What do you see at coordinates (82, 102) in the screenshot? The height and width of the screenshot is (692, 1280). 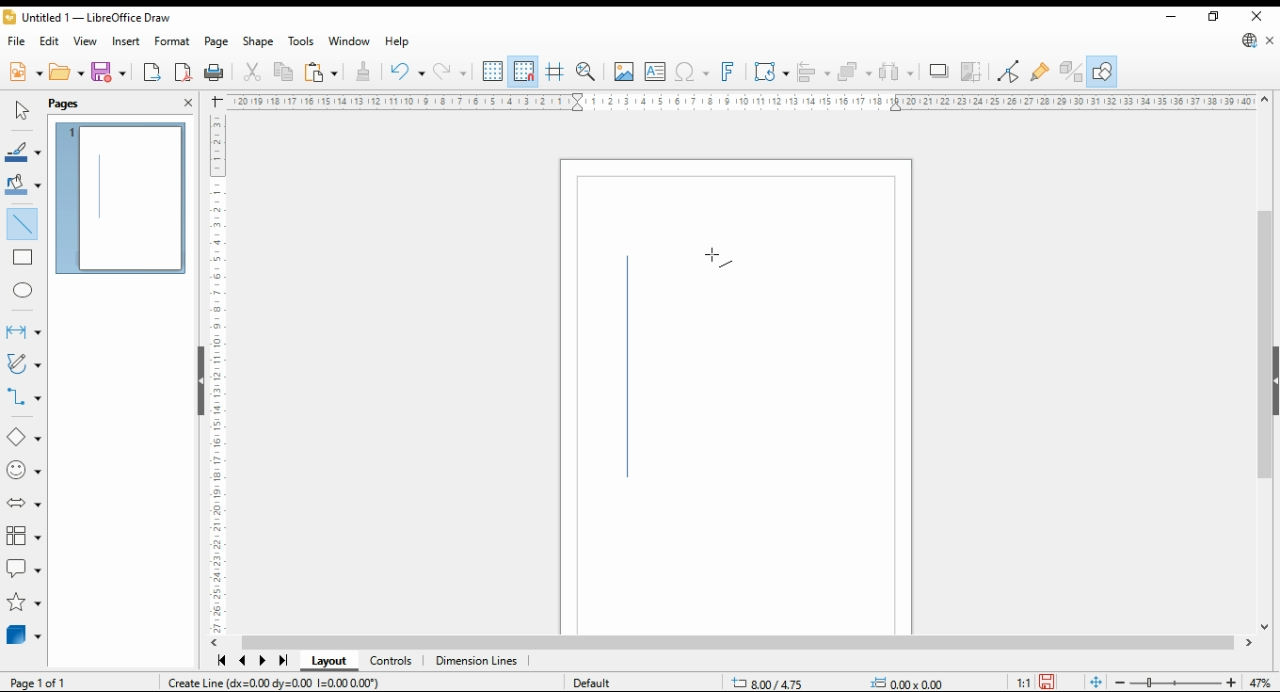 I see `pages` at bounding box center [82, 102].